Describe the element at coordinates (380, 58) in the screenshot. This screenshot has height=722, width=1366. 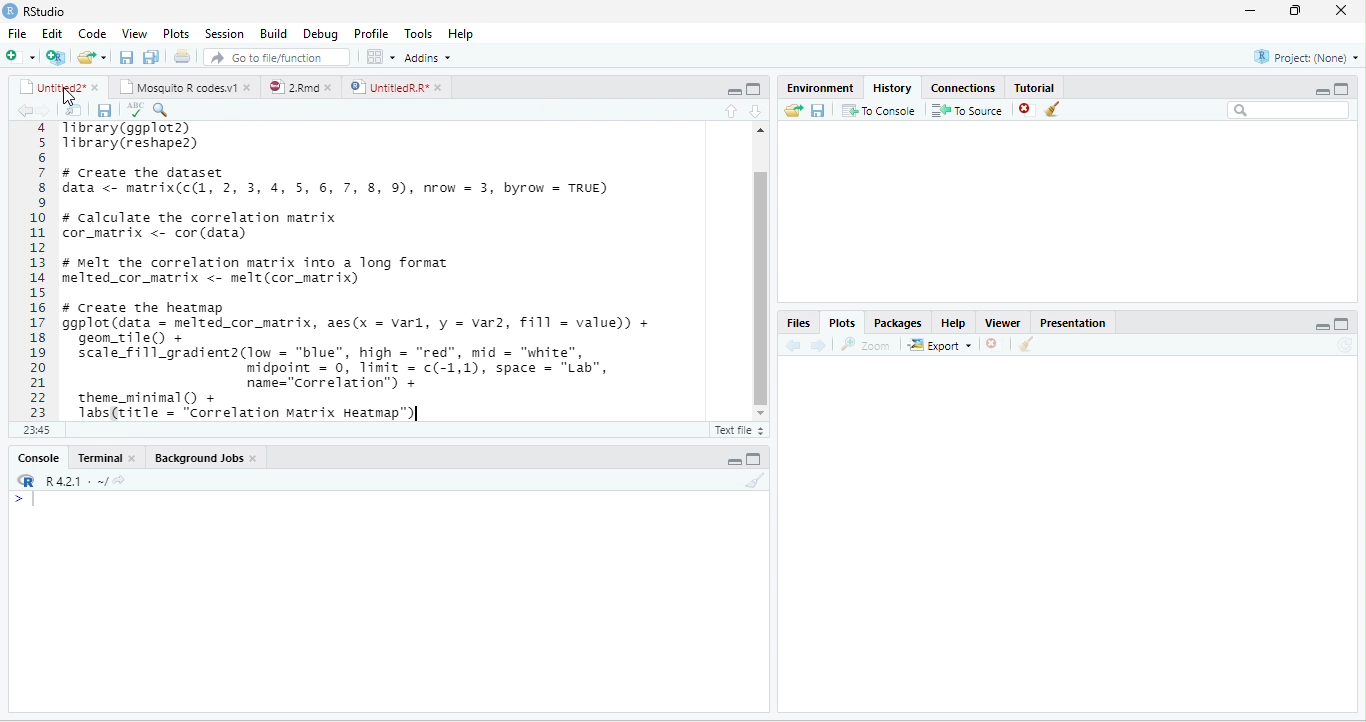
I see `grid` at that location.